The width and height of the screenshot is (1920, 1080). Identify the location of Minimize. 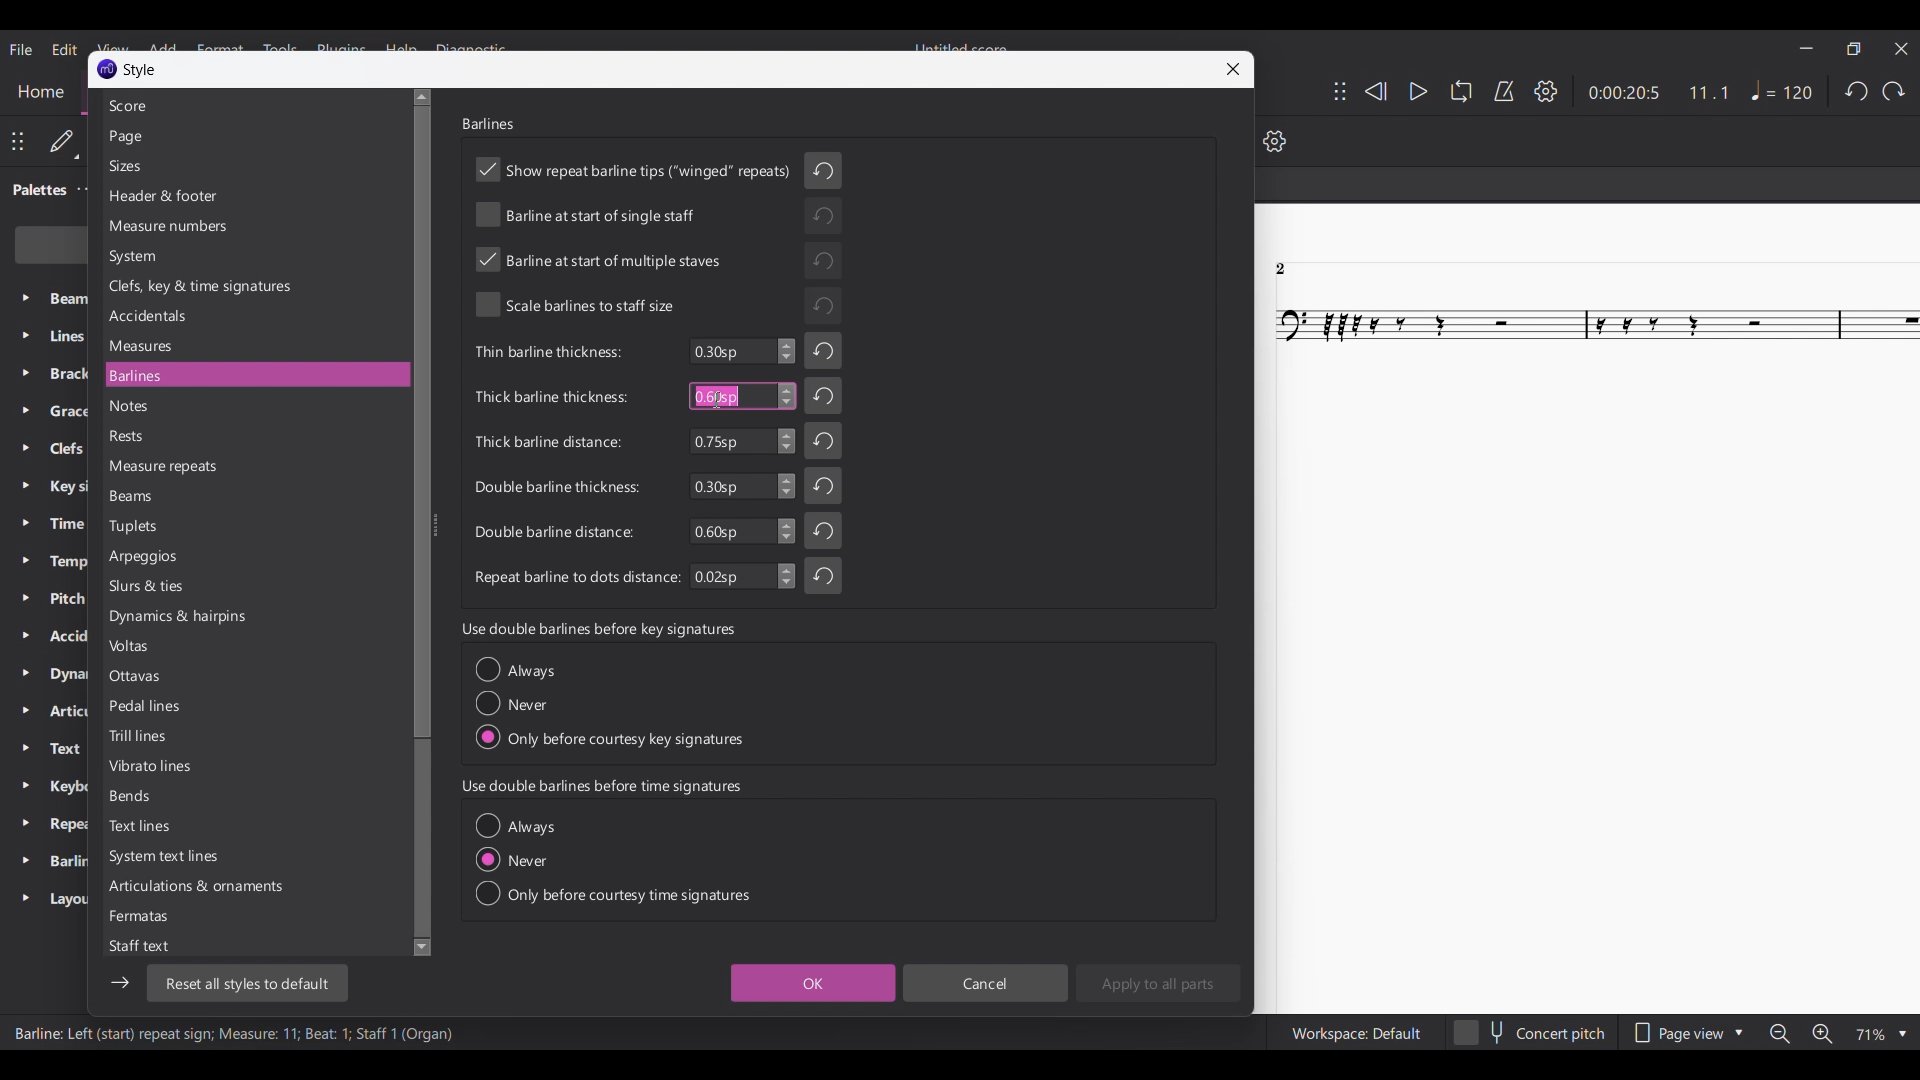
(1807, 48).